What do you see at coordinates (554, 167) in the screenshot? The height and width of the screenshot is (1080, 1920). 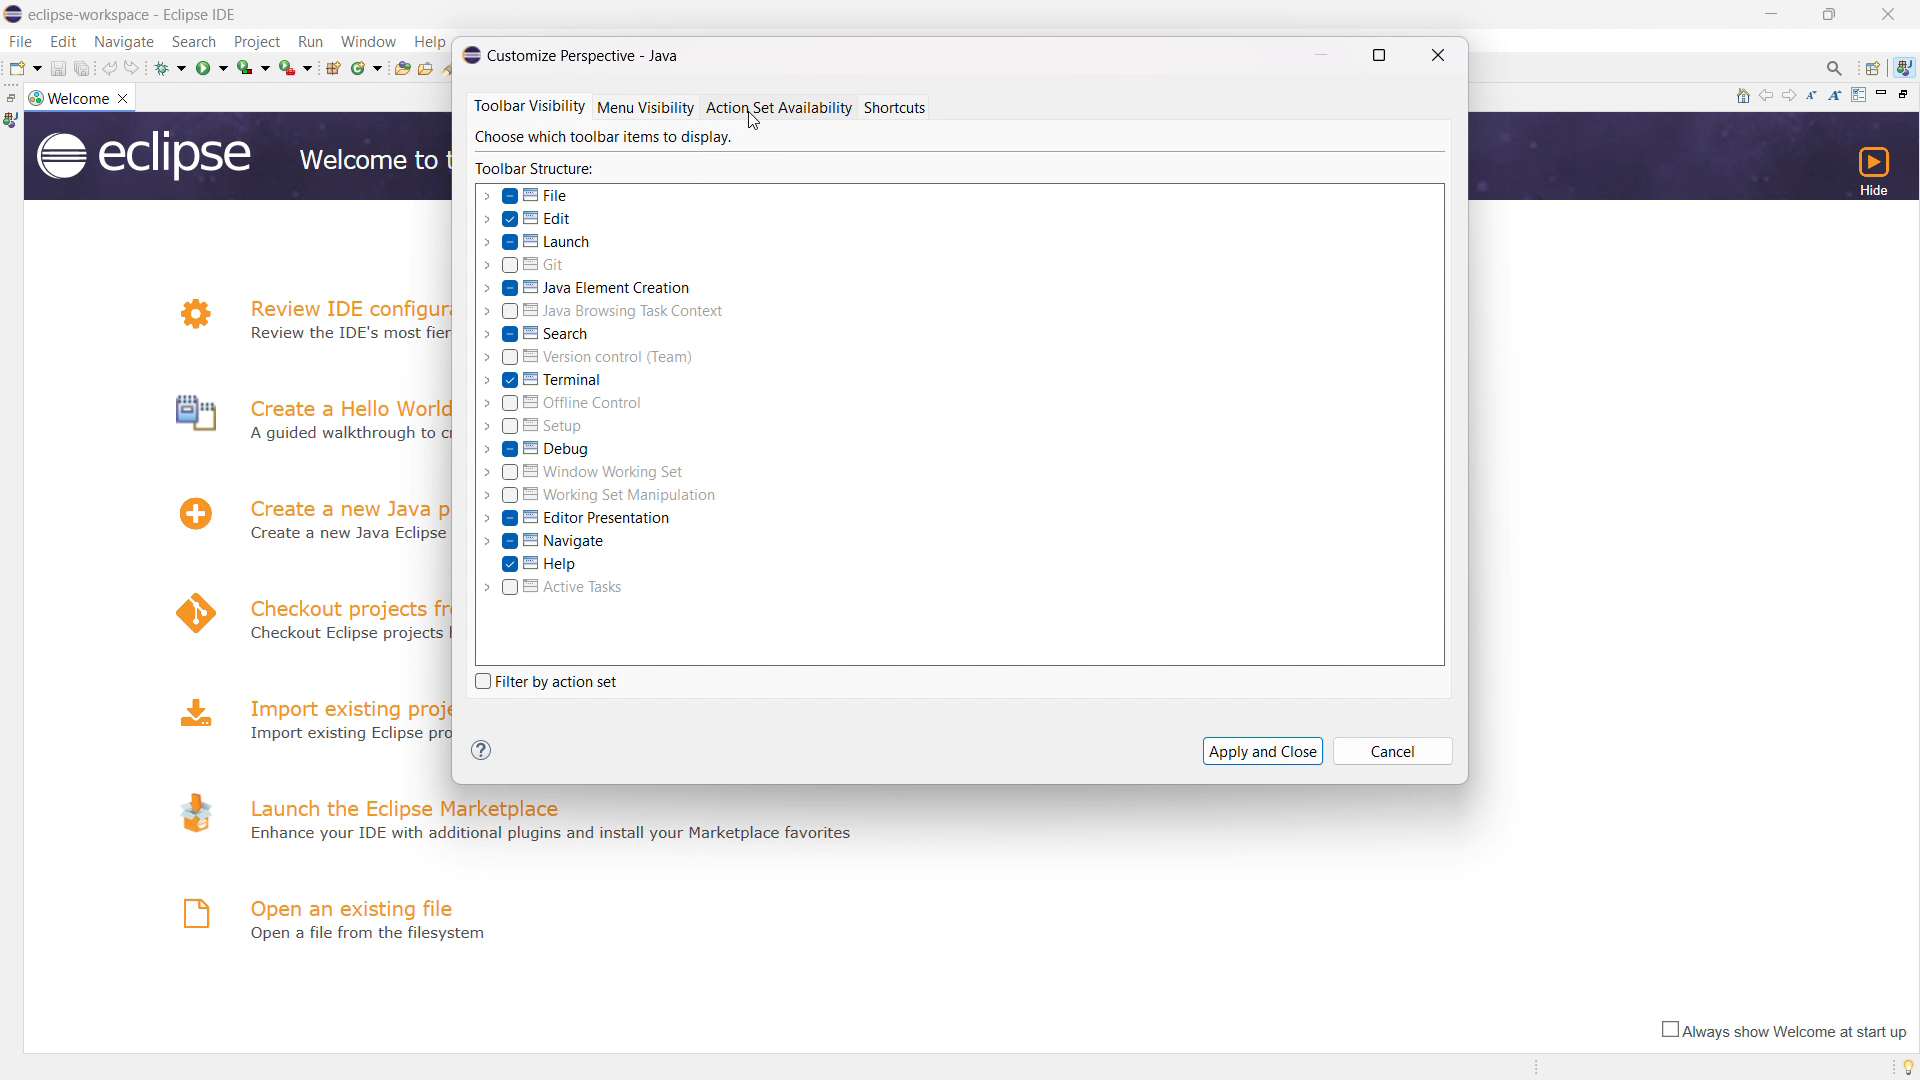 I see `Toolbar Structure:` at bounding box center [554, 167].